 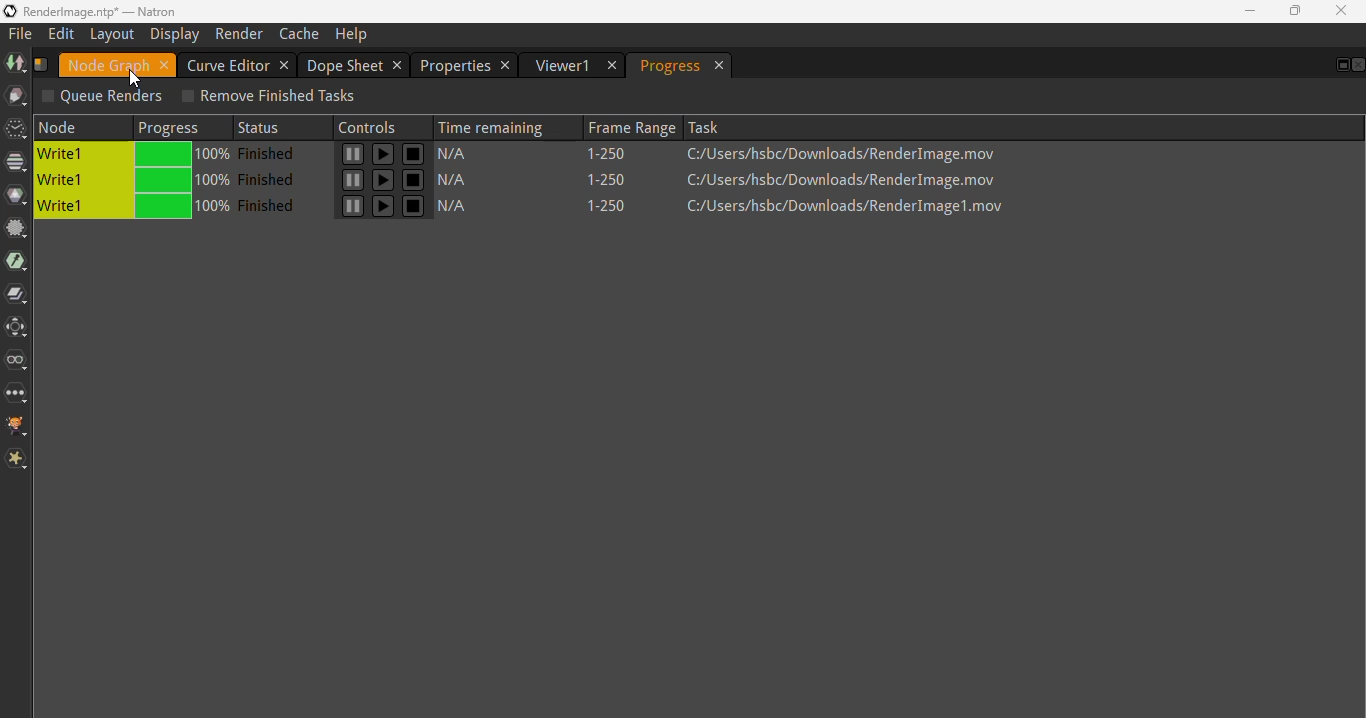 What do you see at coordinates (16, 96) in the screenshot?
I see `draw` at bounding box center [16, 96].